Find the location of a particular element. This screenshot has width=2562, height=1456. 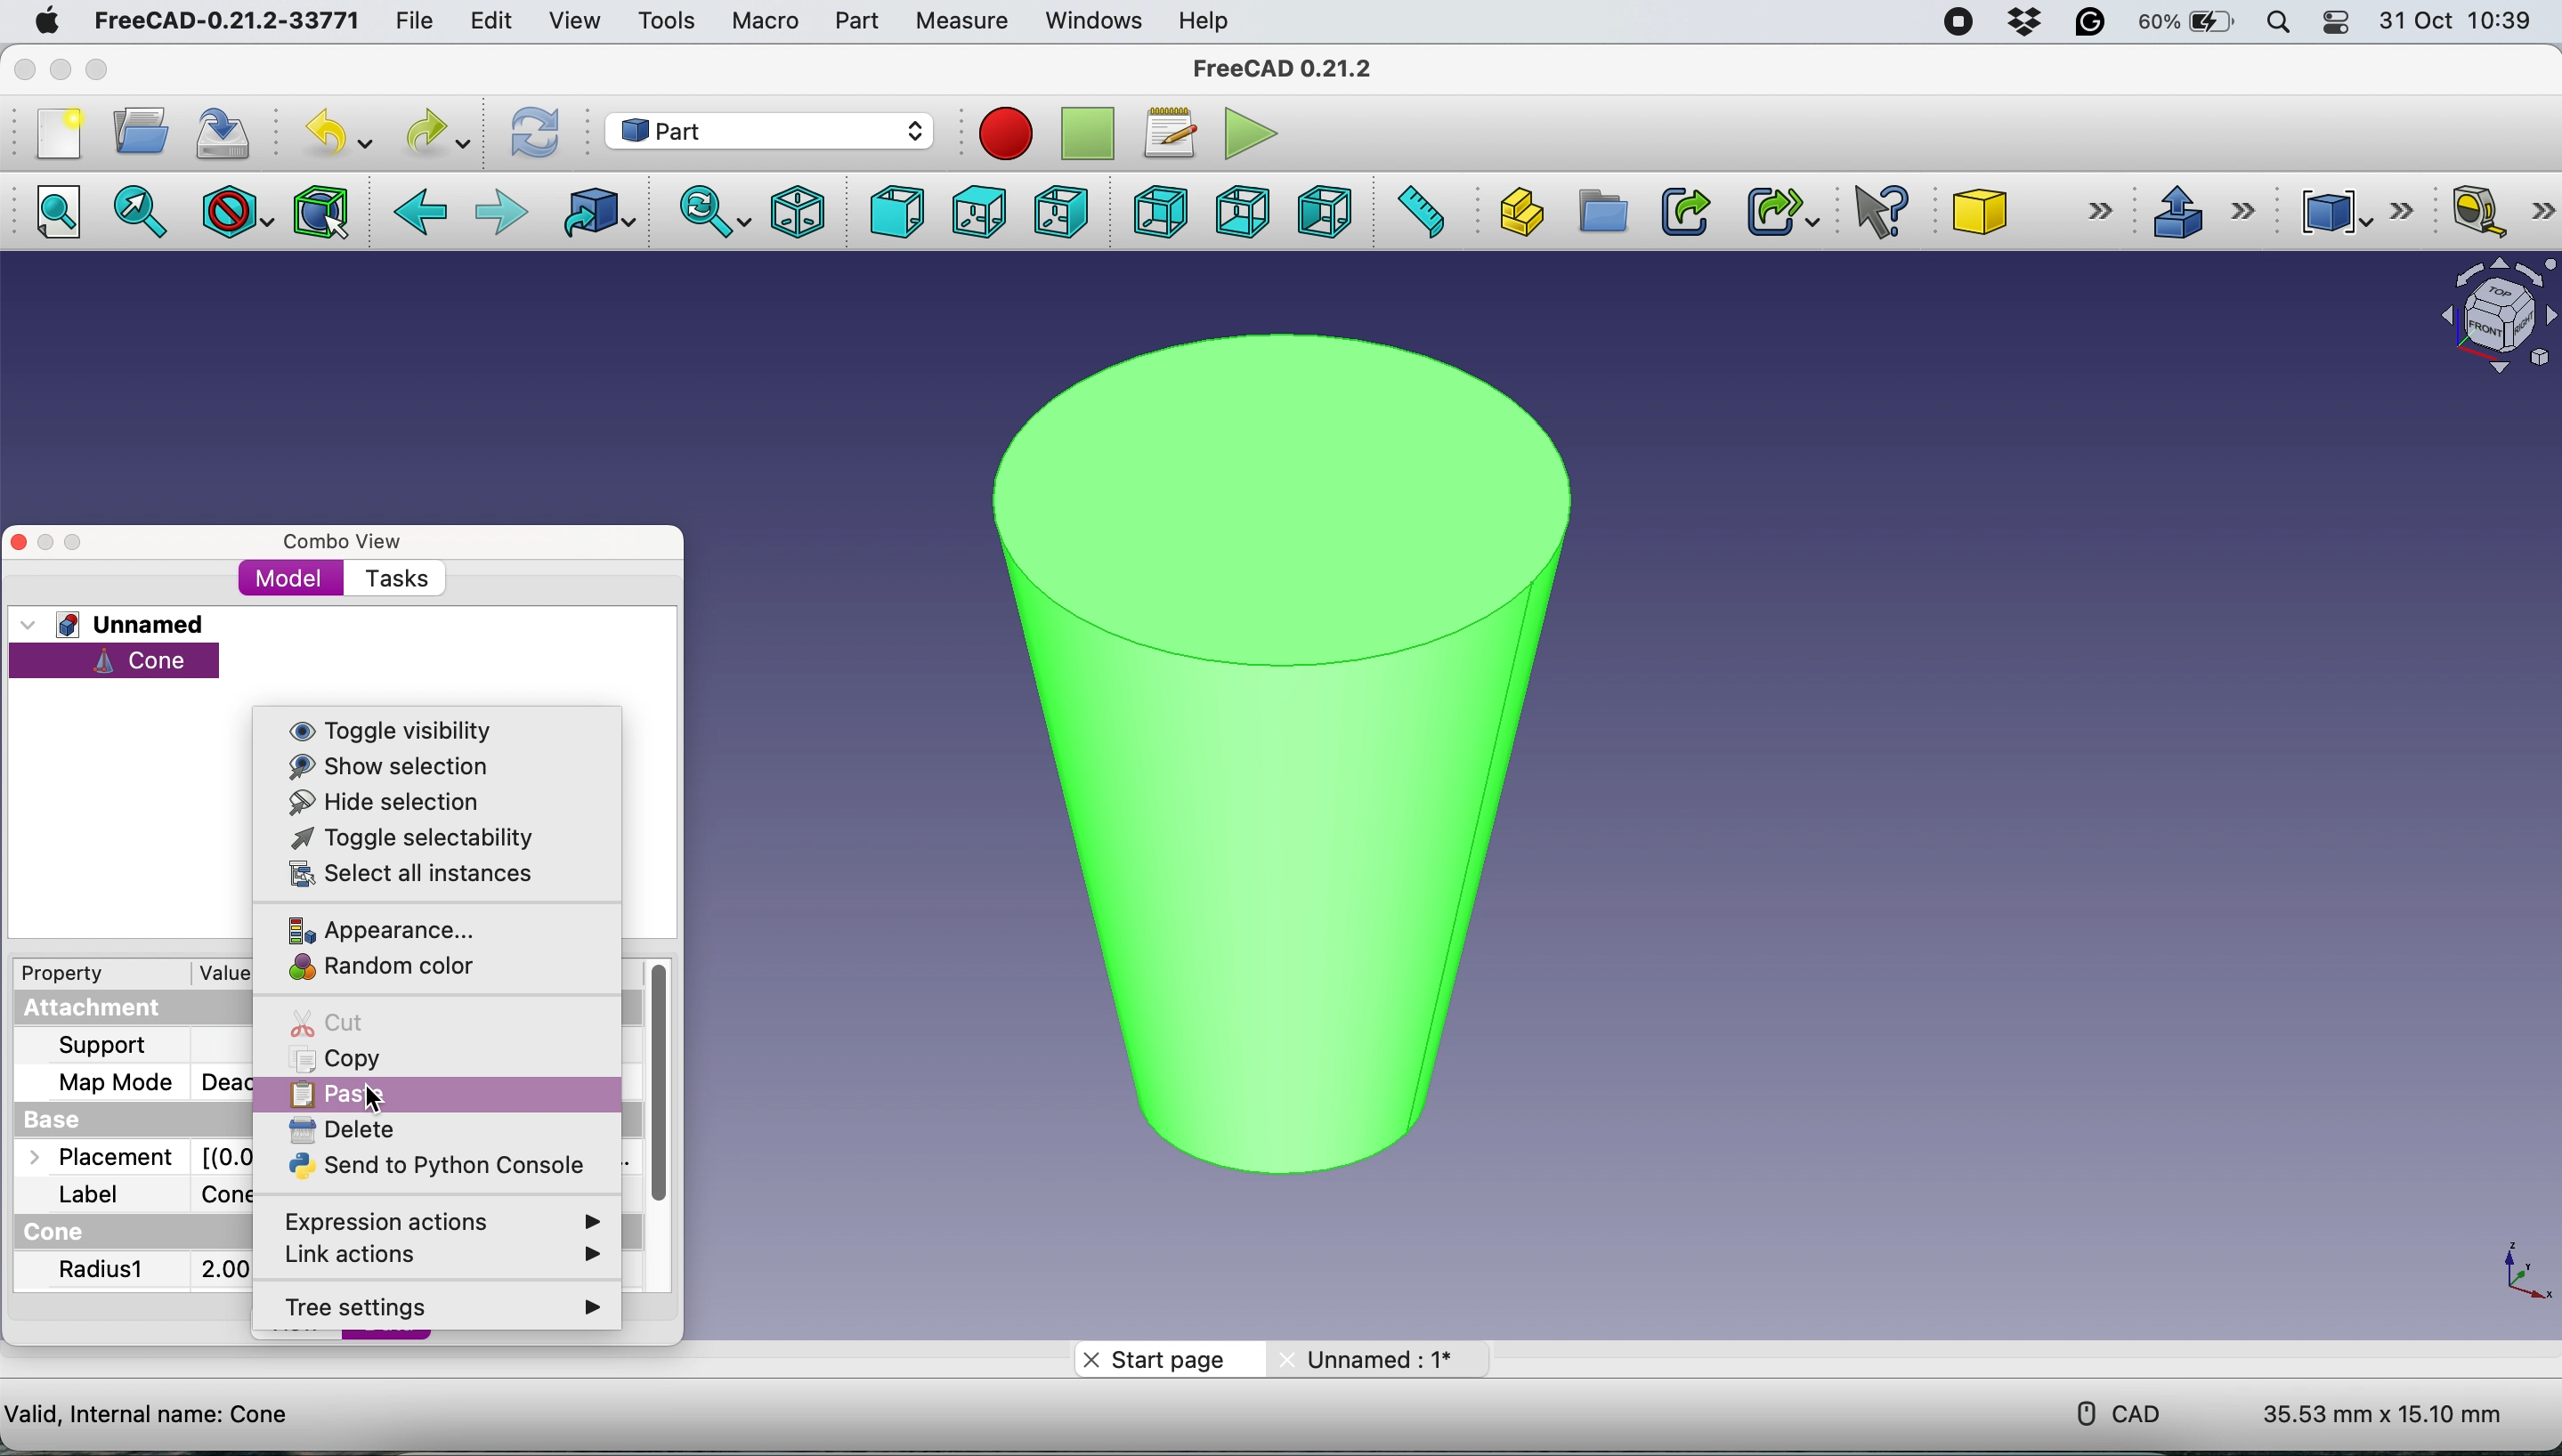

front is located at coordinates (892, 213).